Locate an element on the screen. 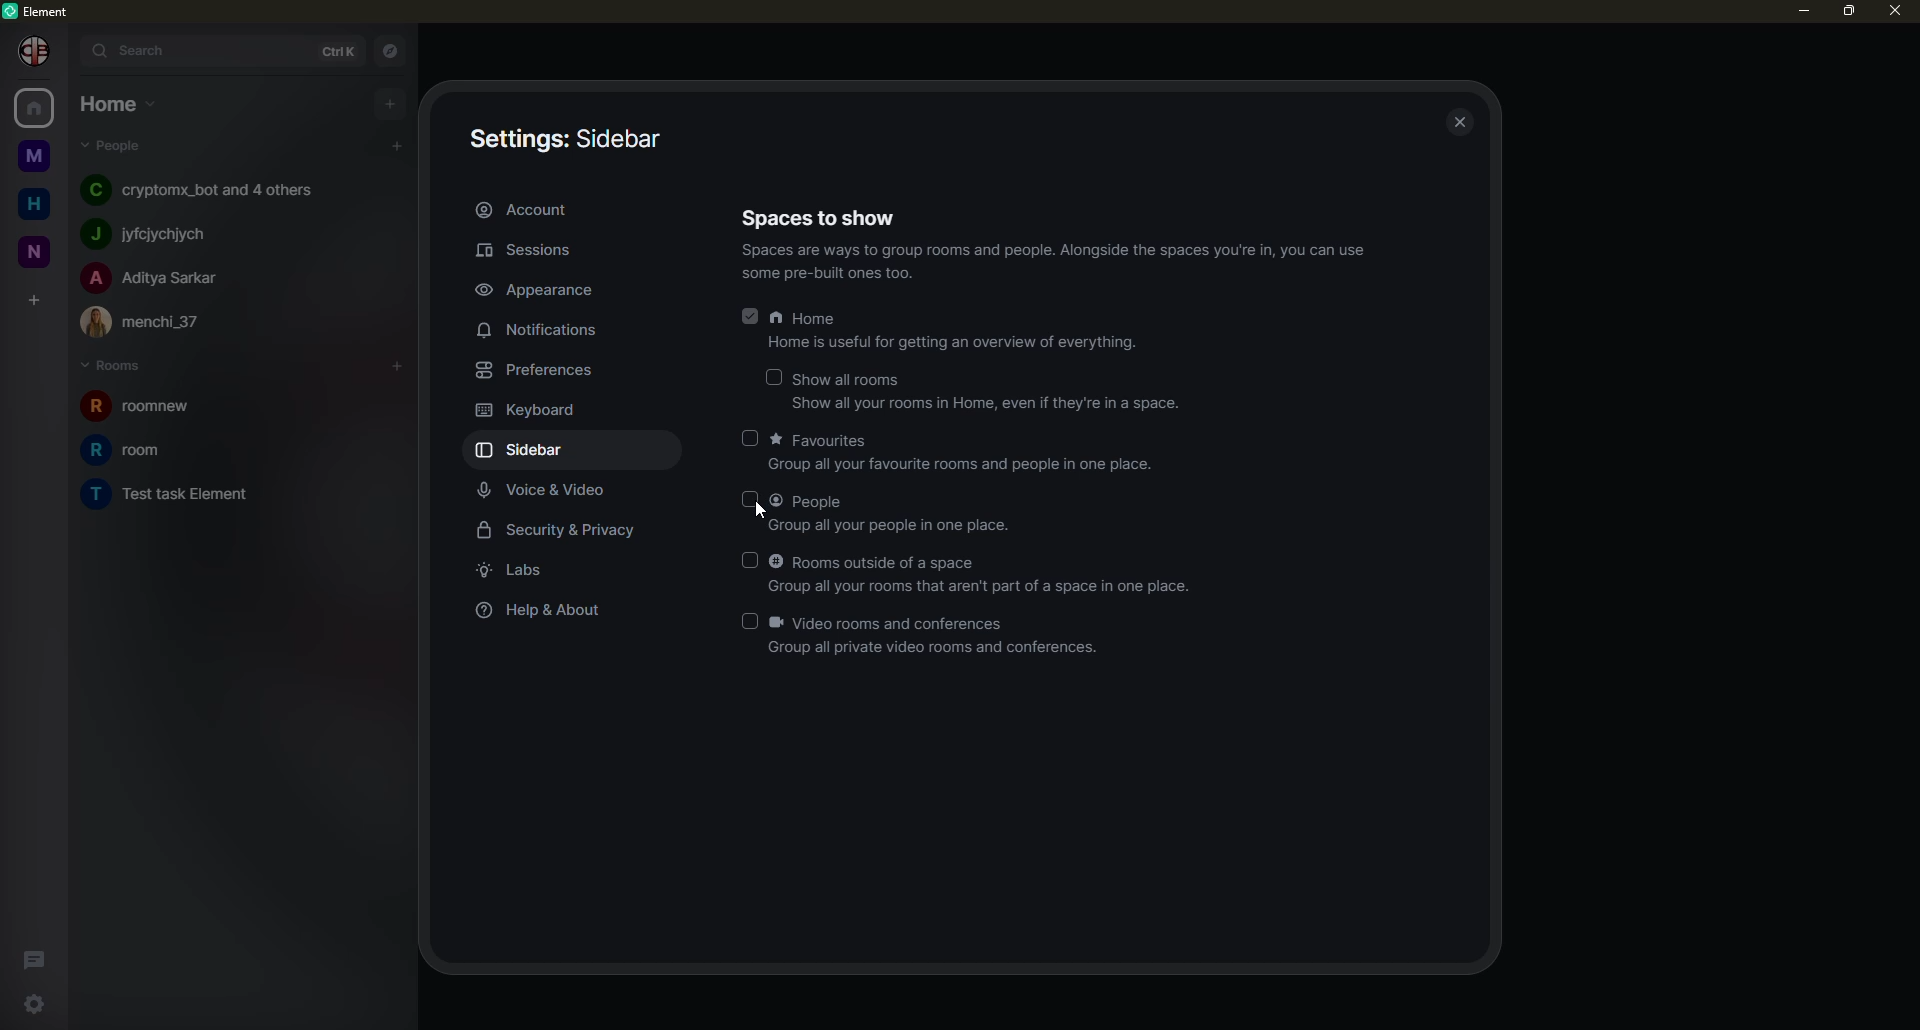  labs is located at coordinates (523, 570).